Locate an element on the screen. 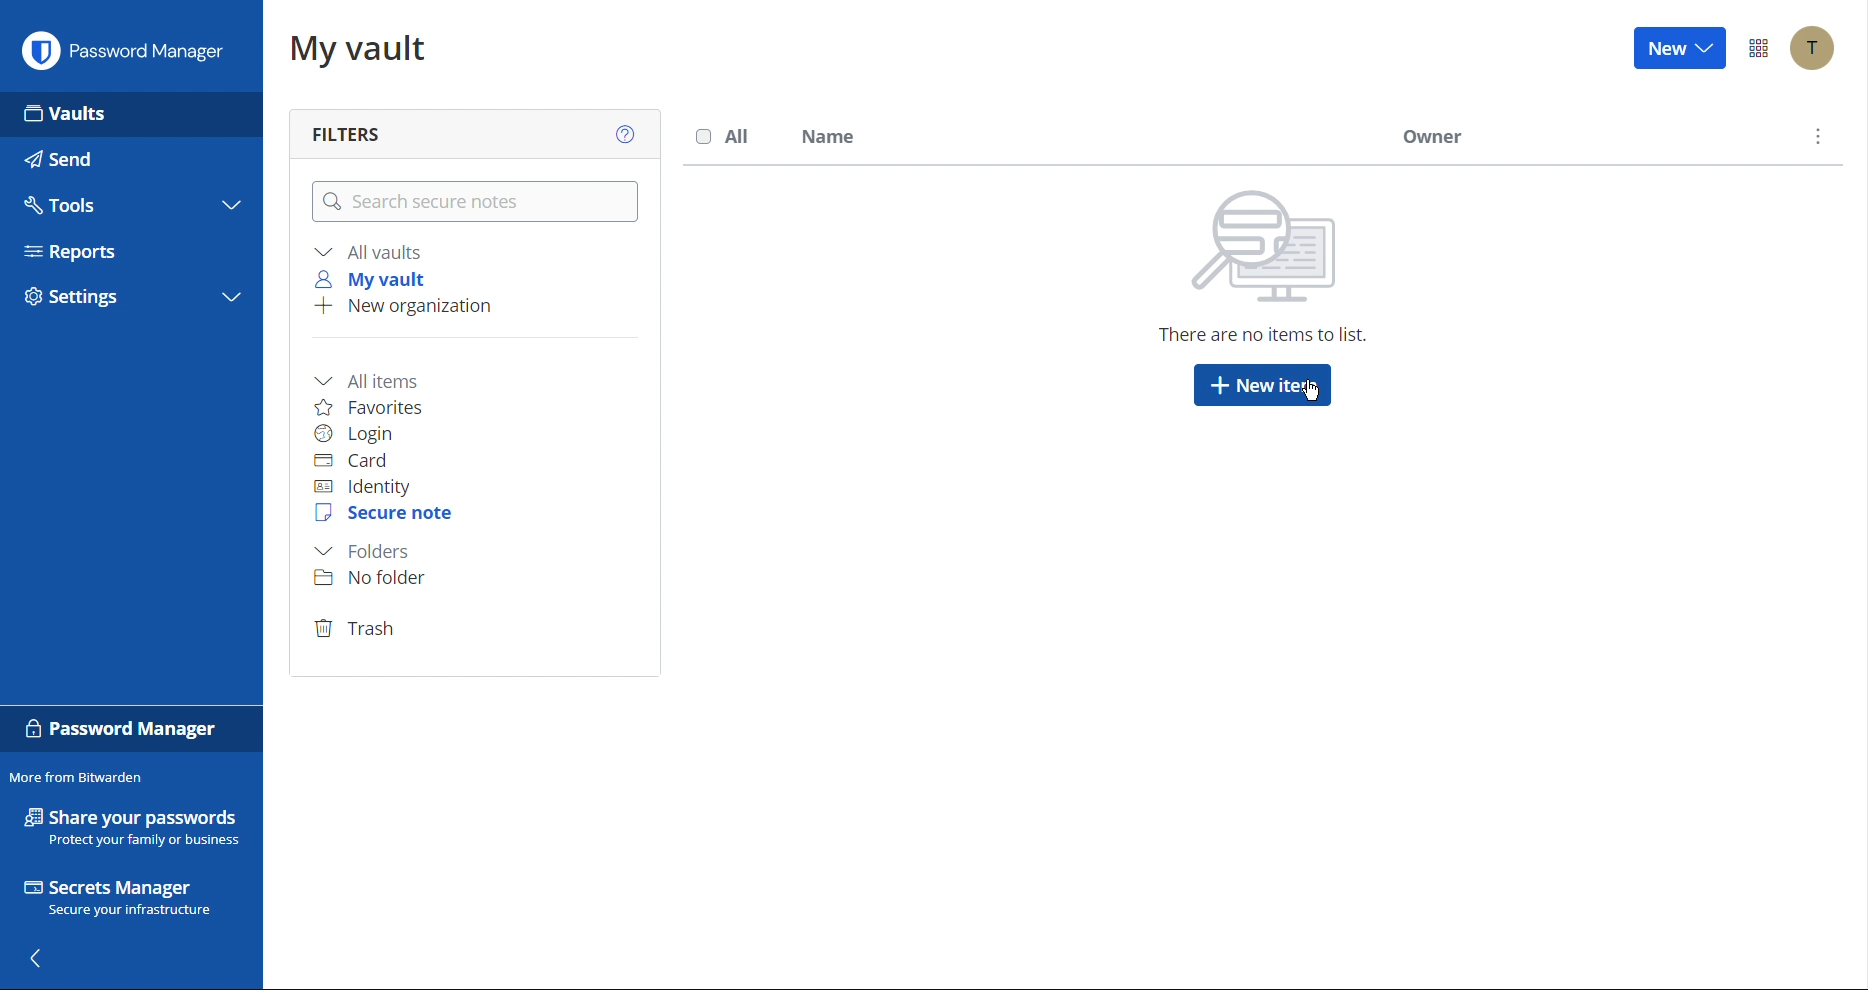  Cursor is located at coordinates (1313, 395).